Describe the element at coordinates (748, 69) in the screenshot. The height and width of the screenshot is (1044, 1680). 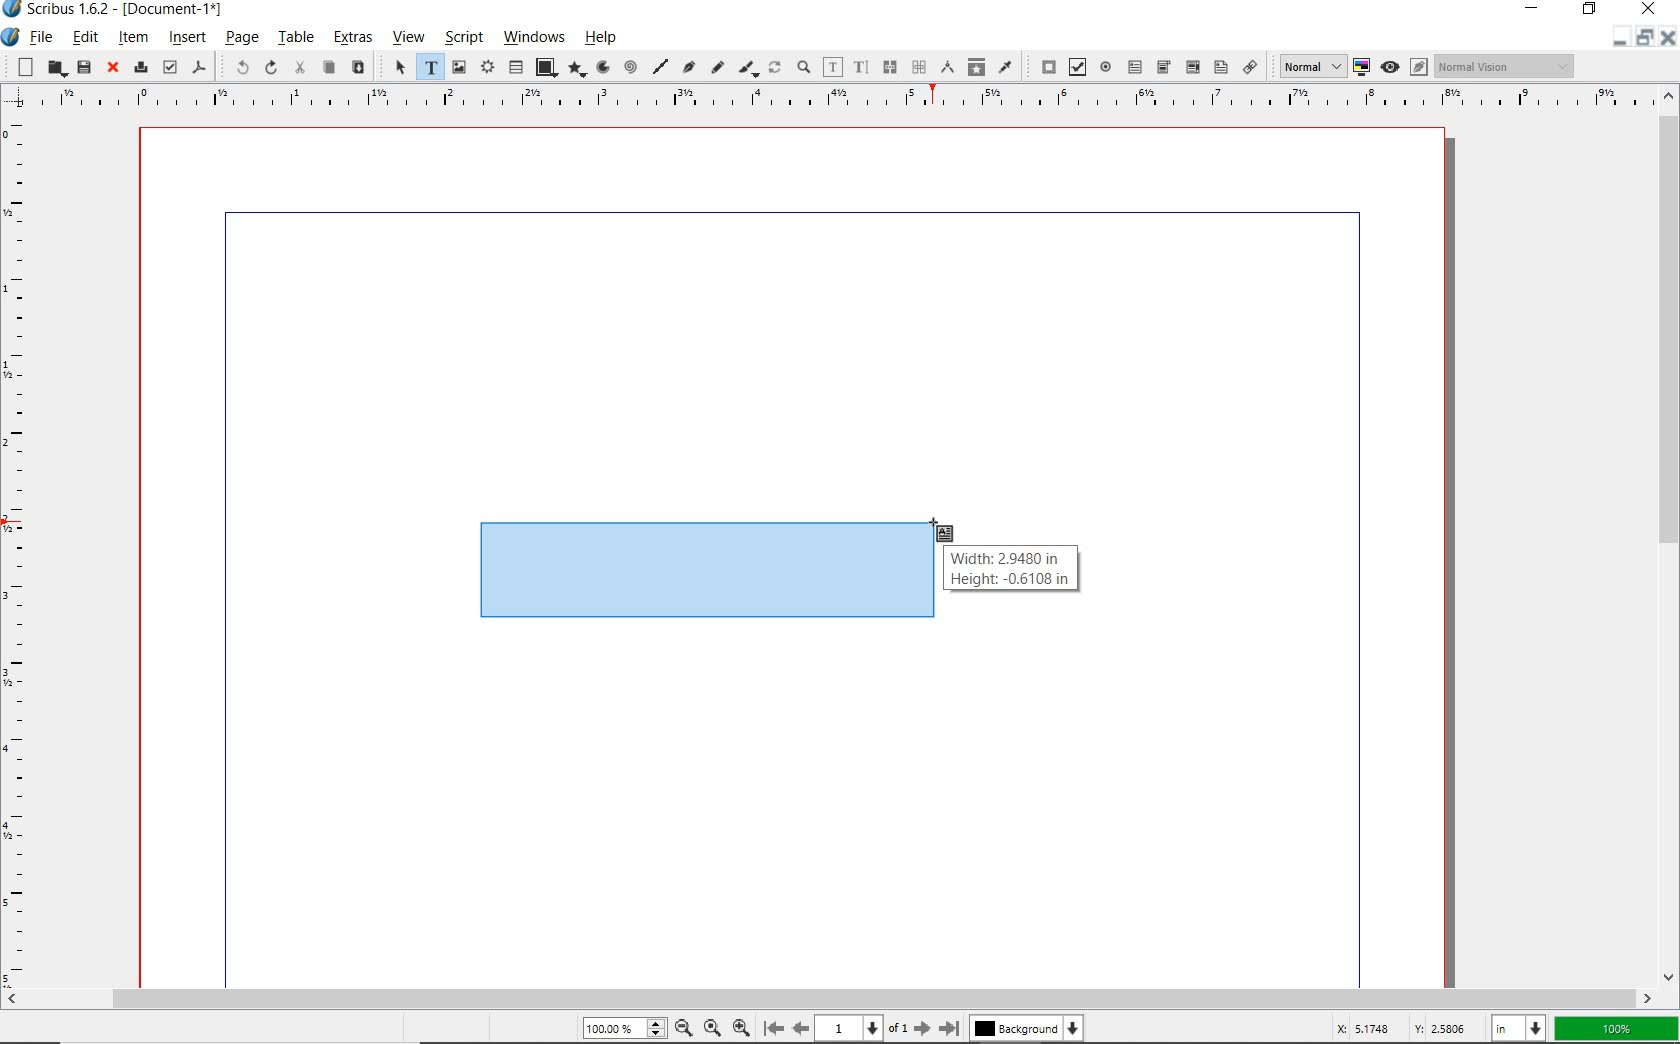
I see `calligraphic line` at that location.